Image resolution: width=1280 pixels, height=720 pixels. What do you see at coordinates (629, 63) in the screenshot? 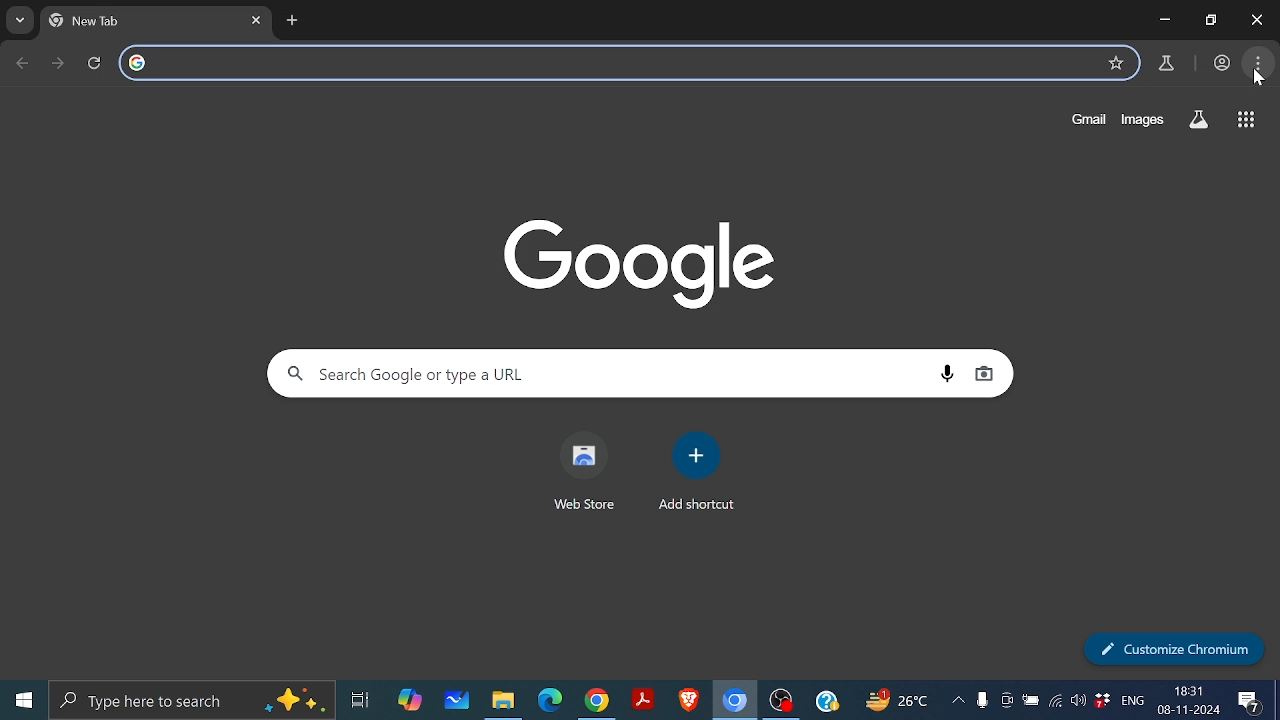
I see `search or type url` at bounding box center [629, 63].